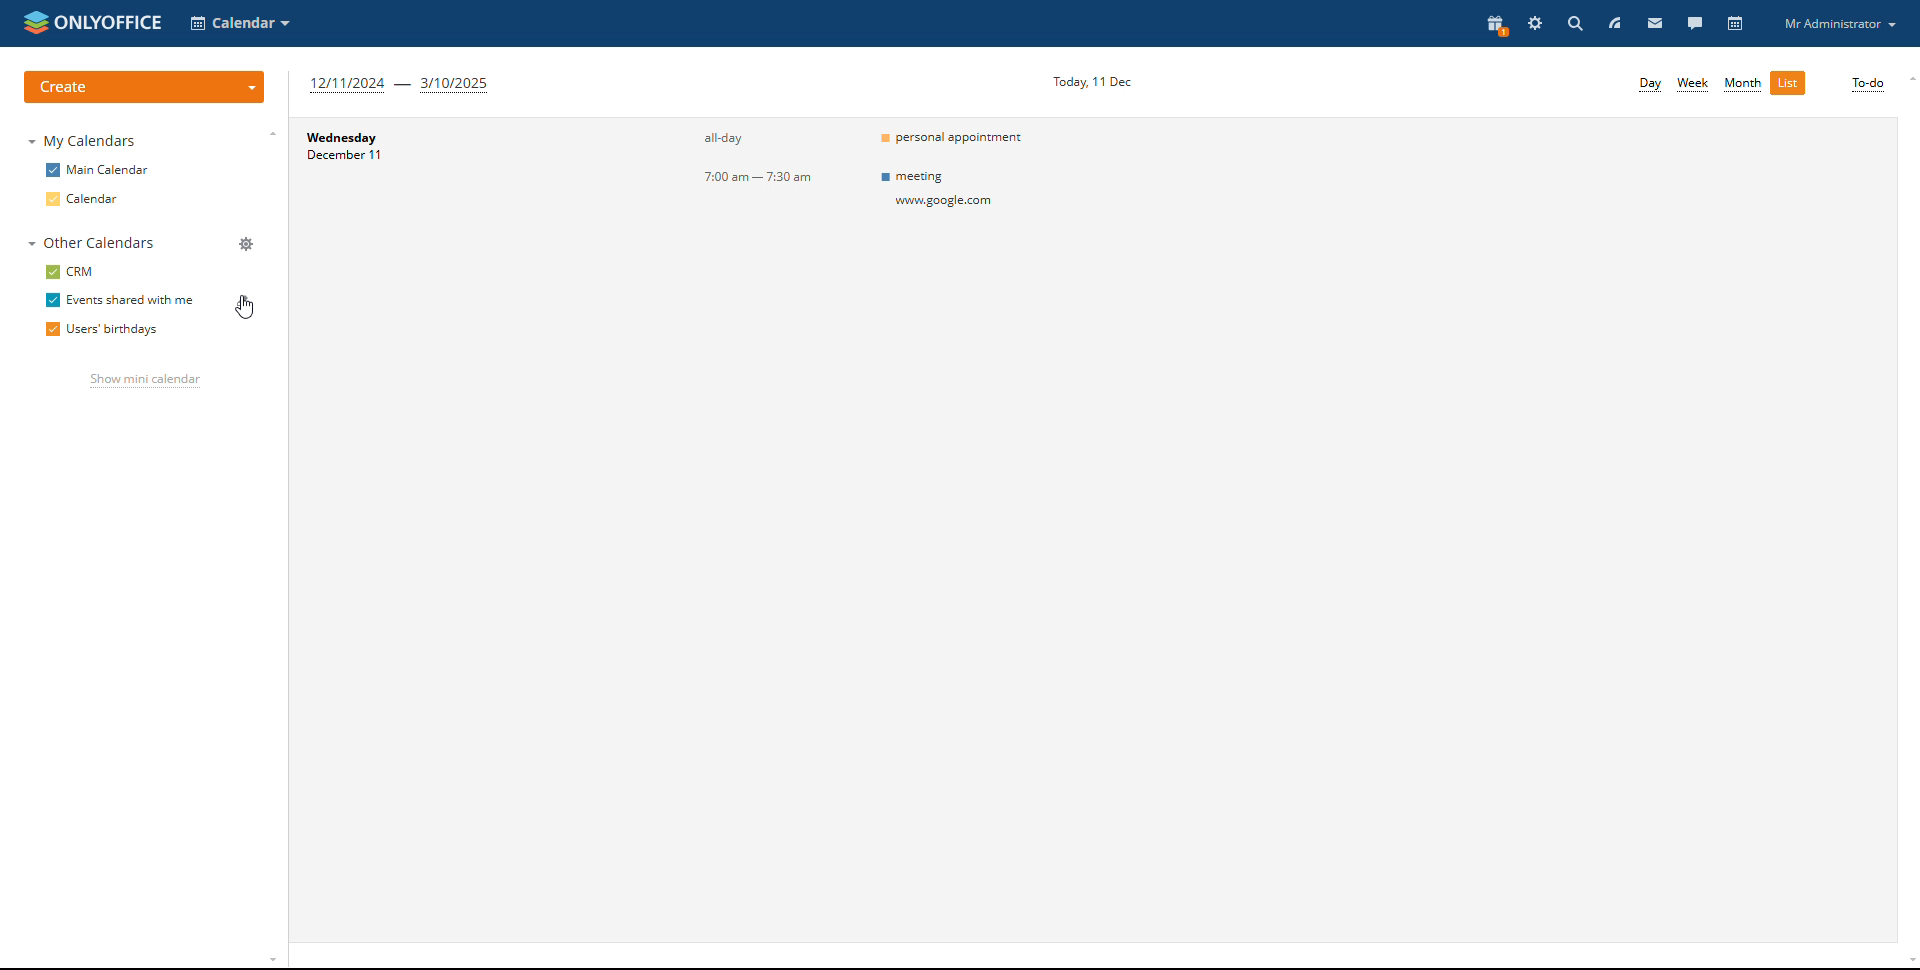 The width and height of the screenshot is (1920, 970). Describe the element at coordinates (1694, 84) in the screenshot. I see `week view` at that location.